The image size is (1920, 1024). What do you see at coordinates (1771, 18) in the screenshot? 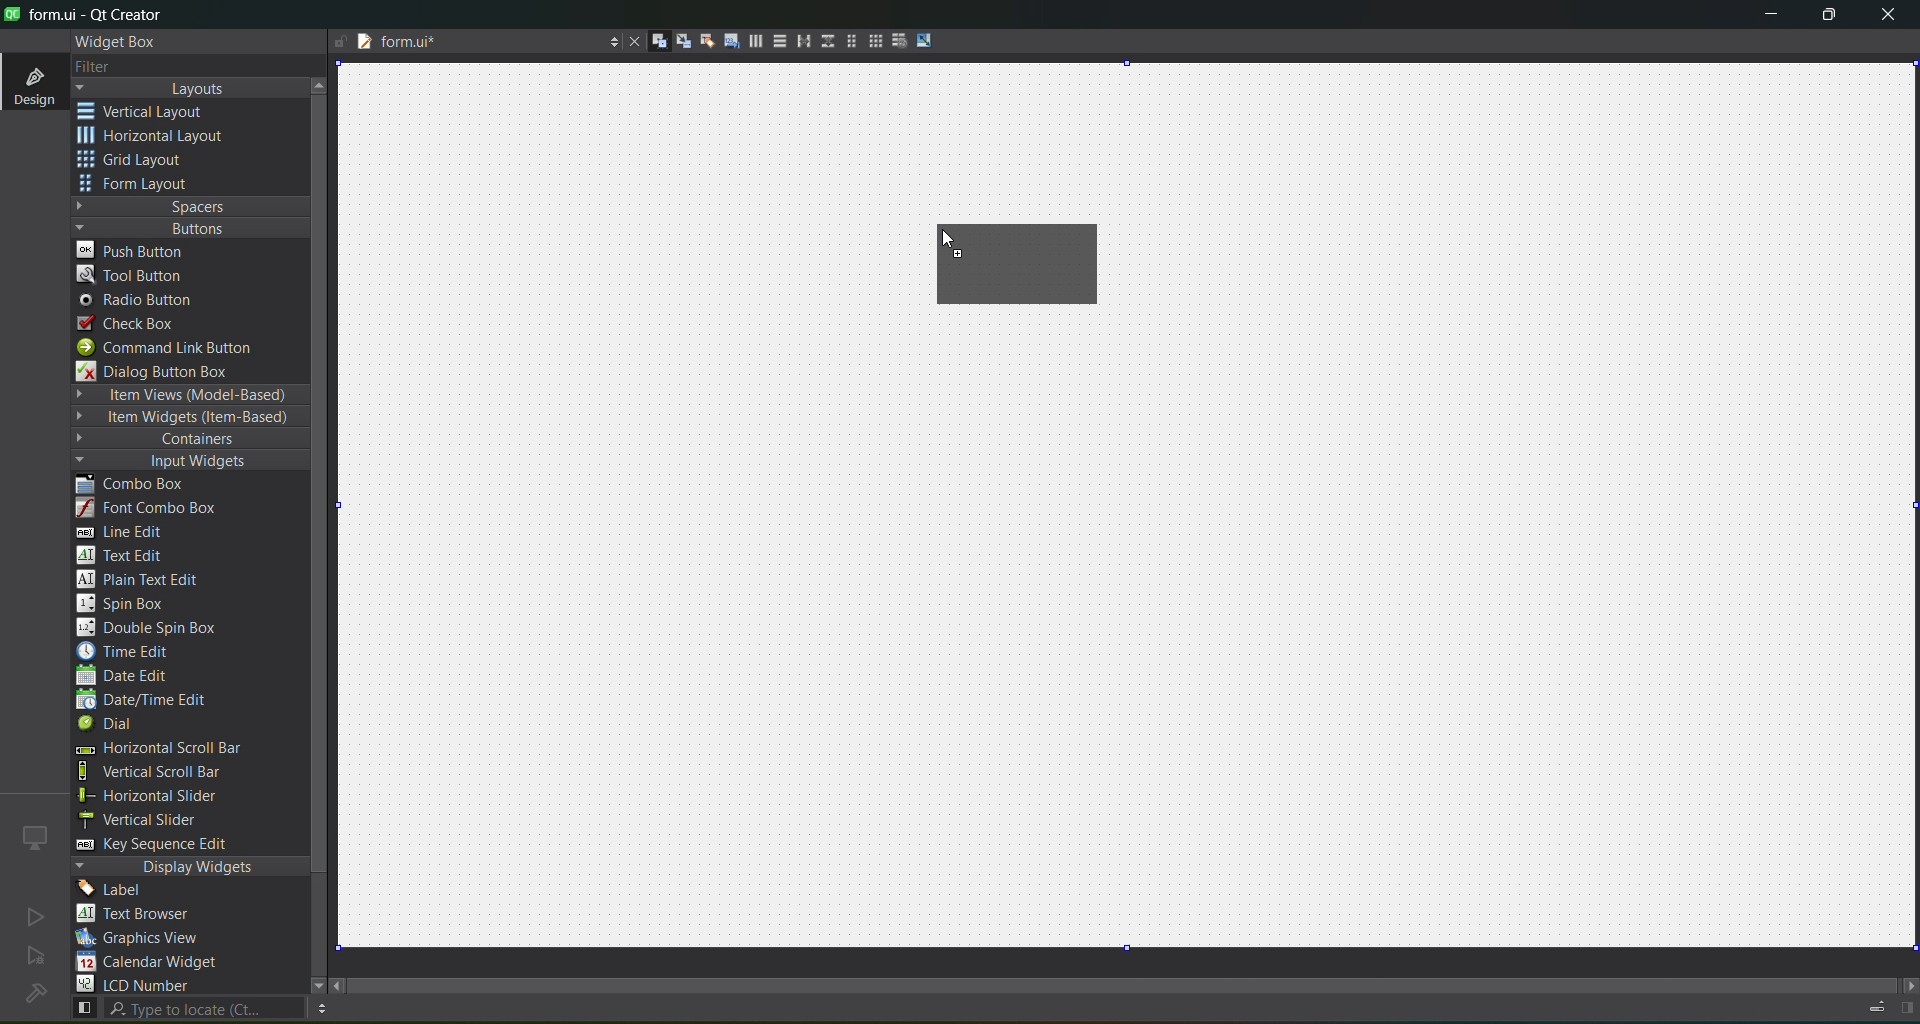
I see `minimize` at bounding box center [1771, 18].